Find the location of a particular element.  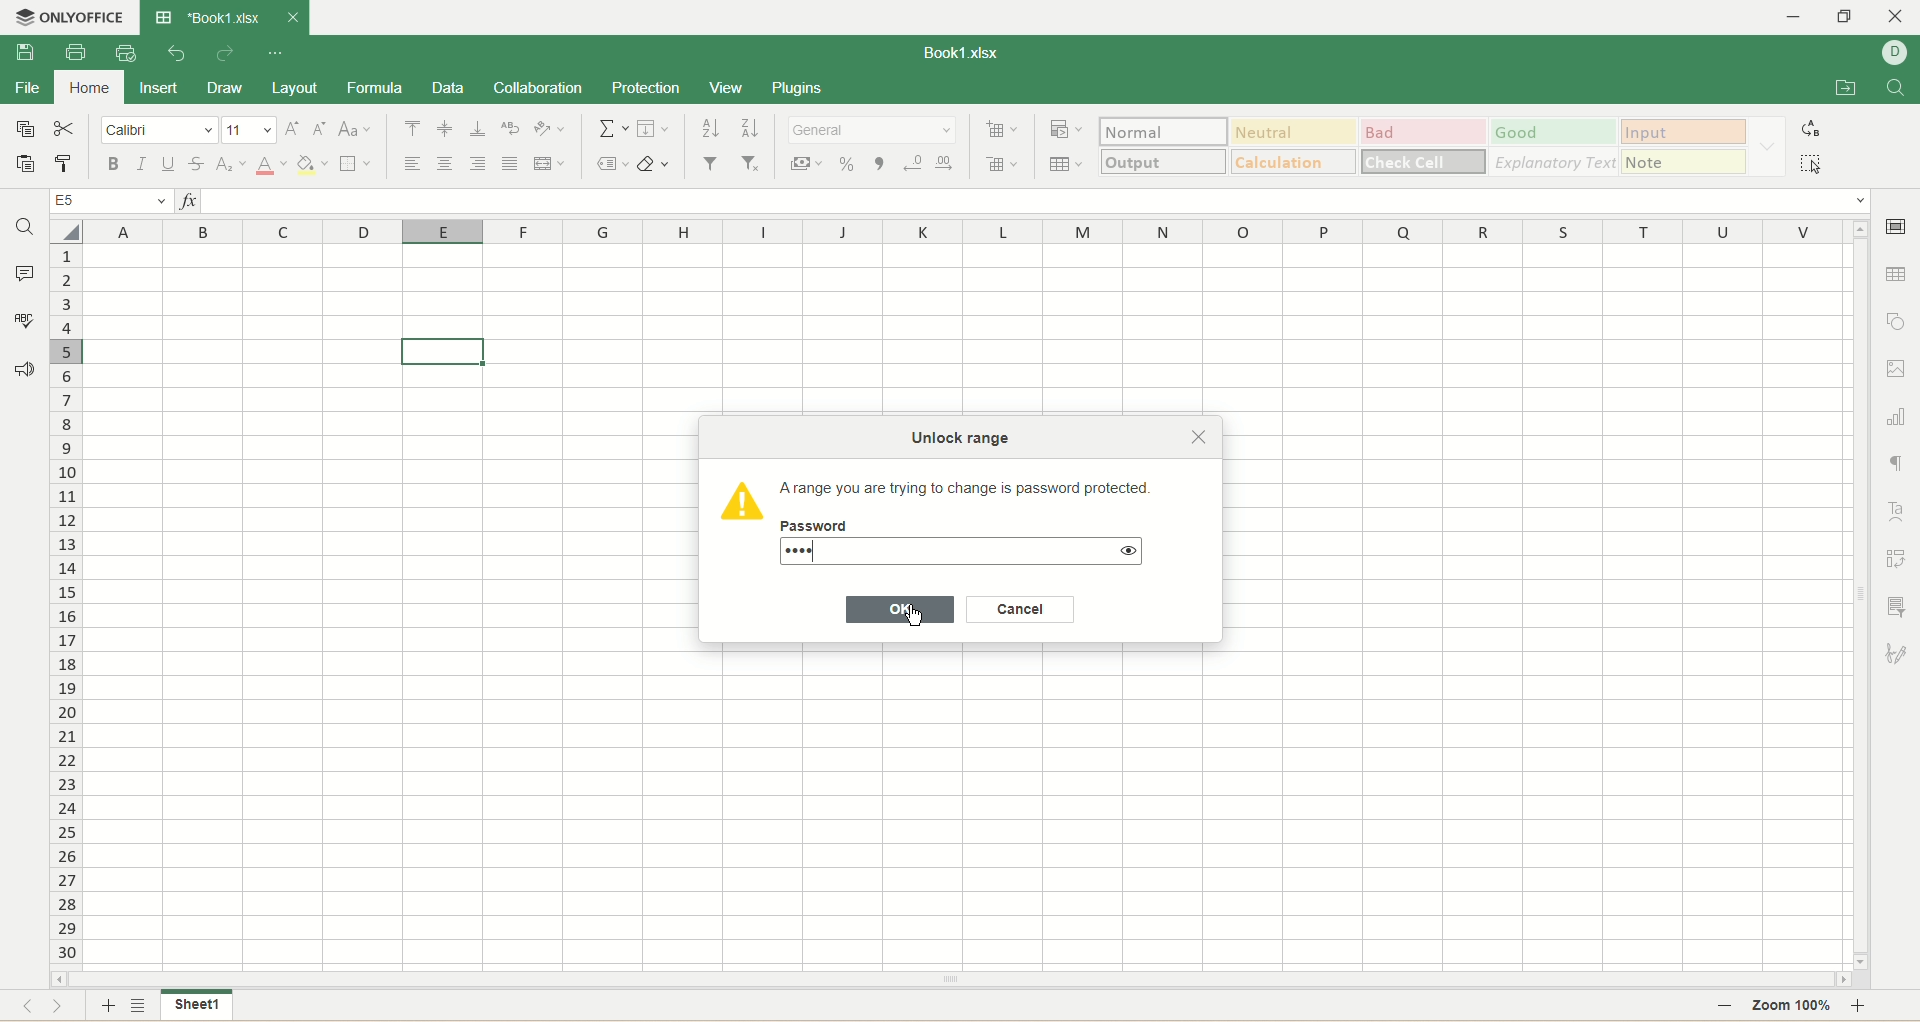

text color is located at coordinates (271, 167).